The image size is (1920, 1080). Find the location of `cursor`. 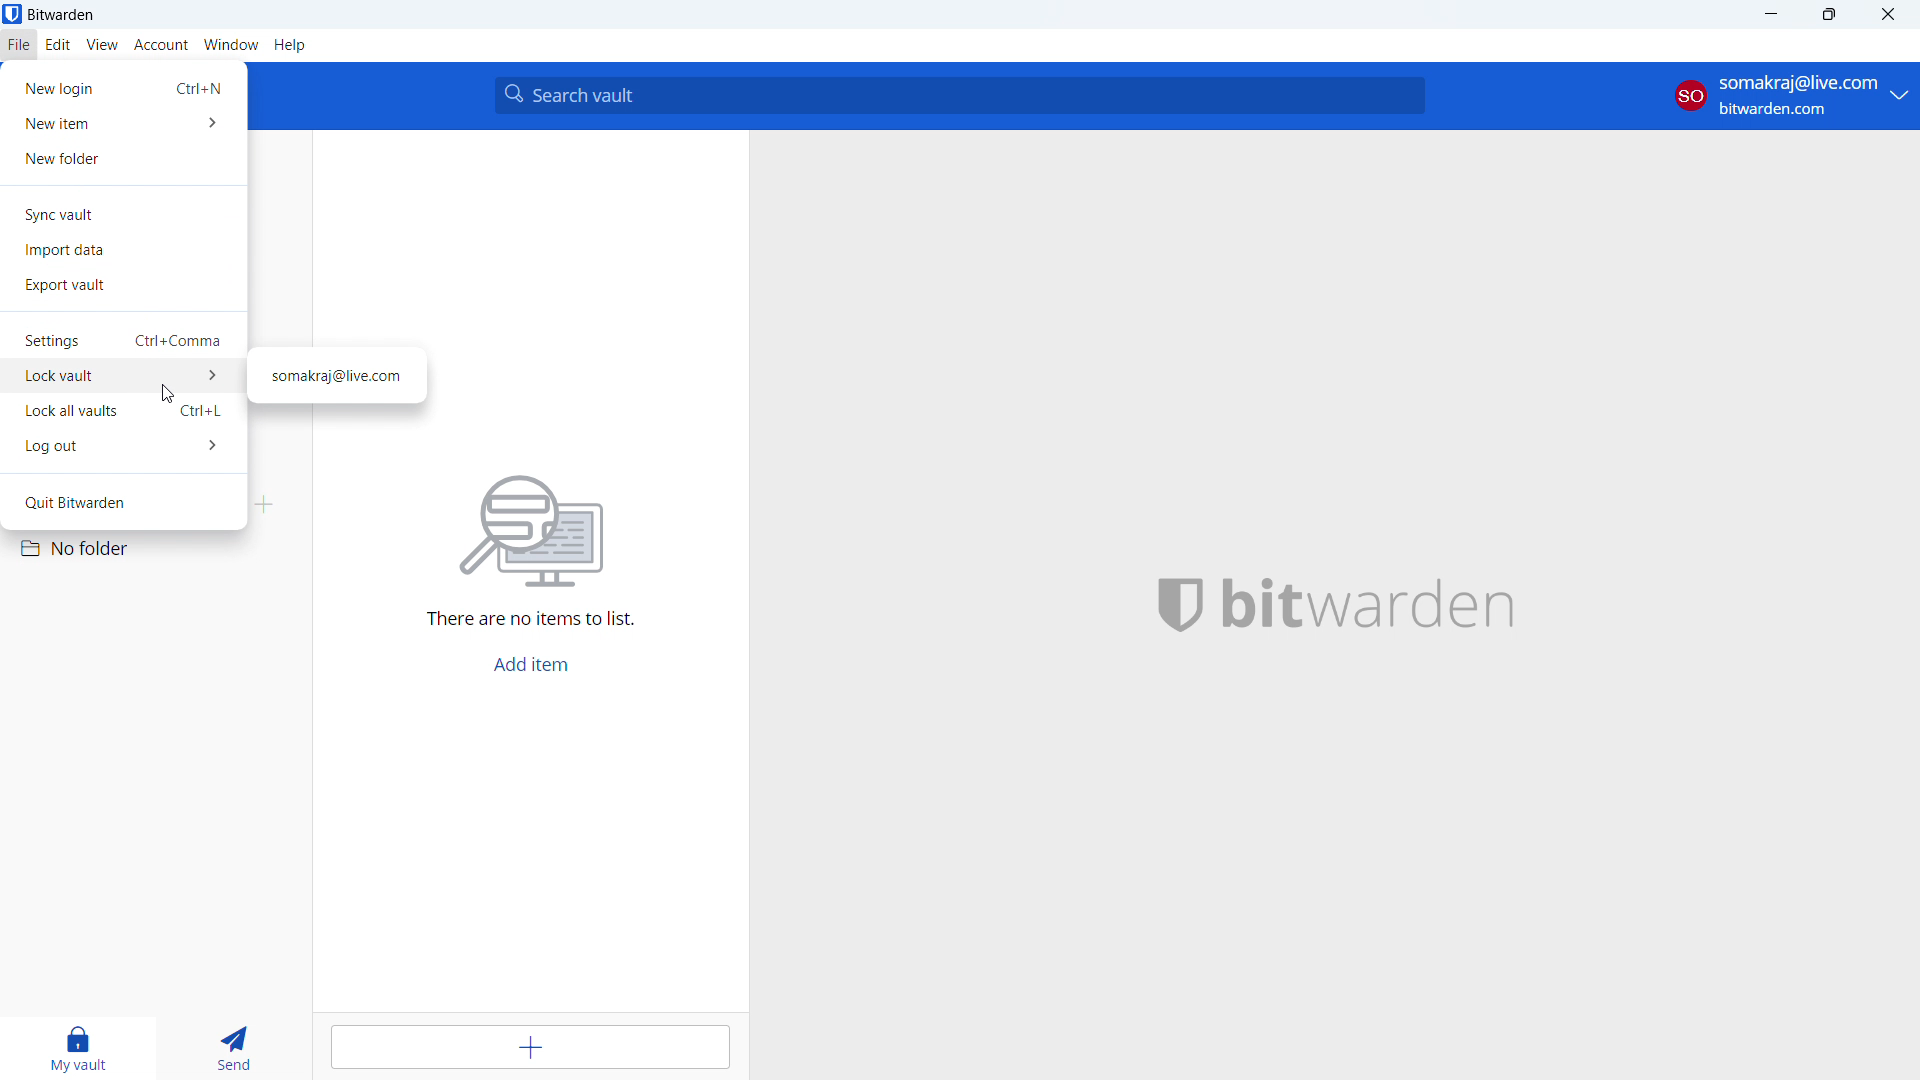

cursor is located at coordinates (171, 394).